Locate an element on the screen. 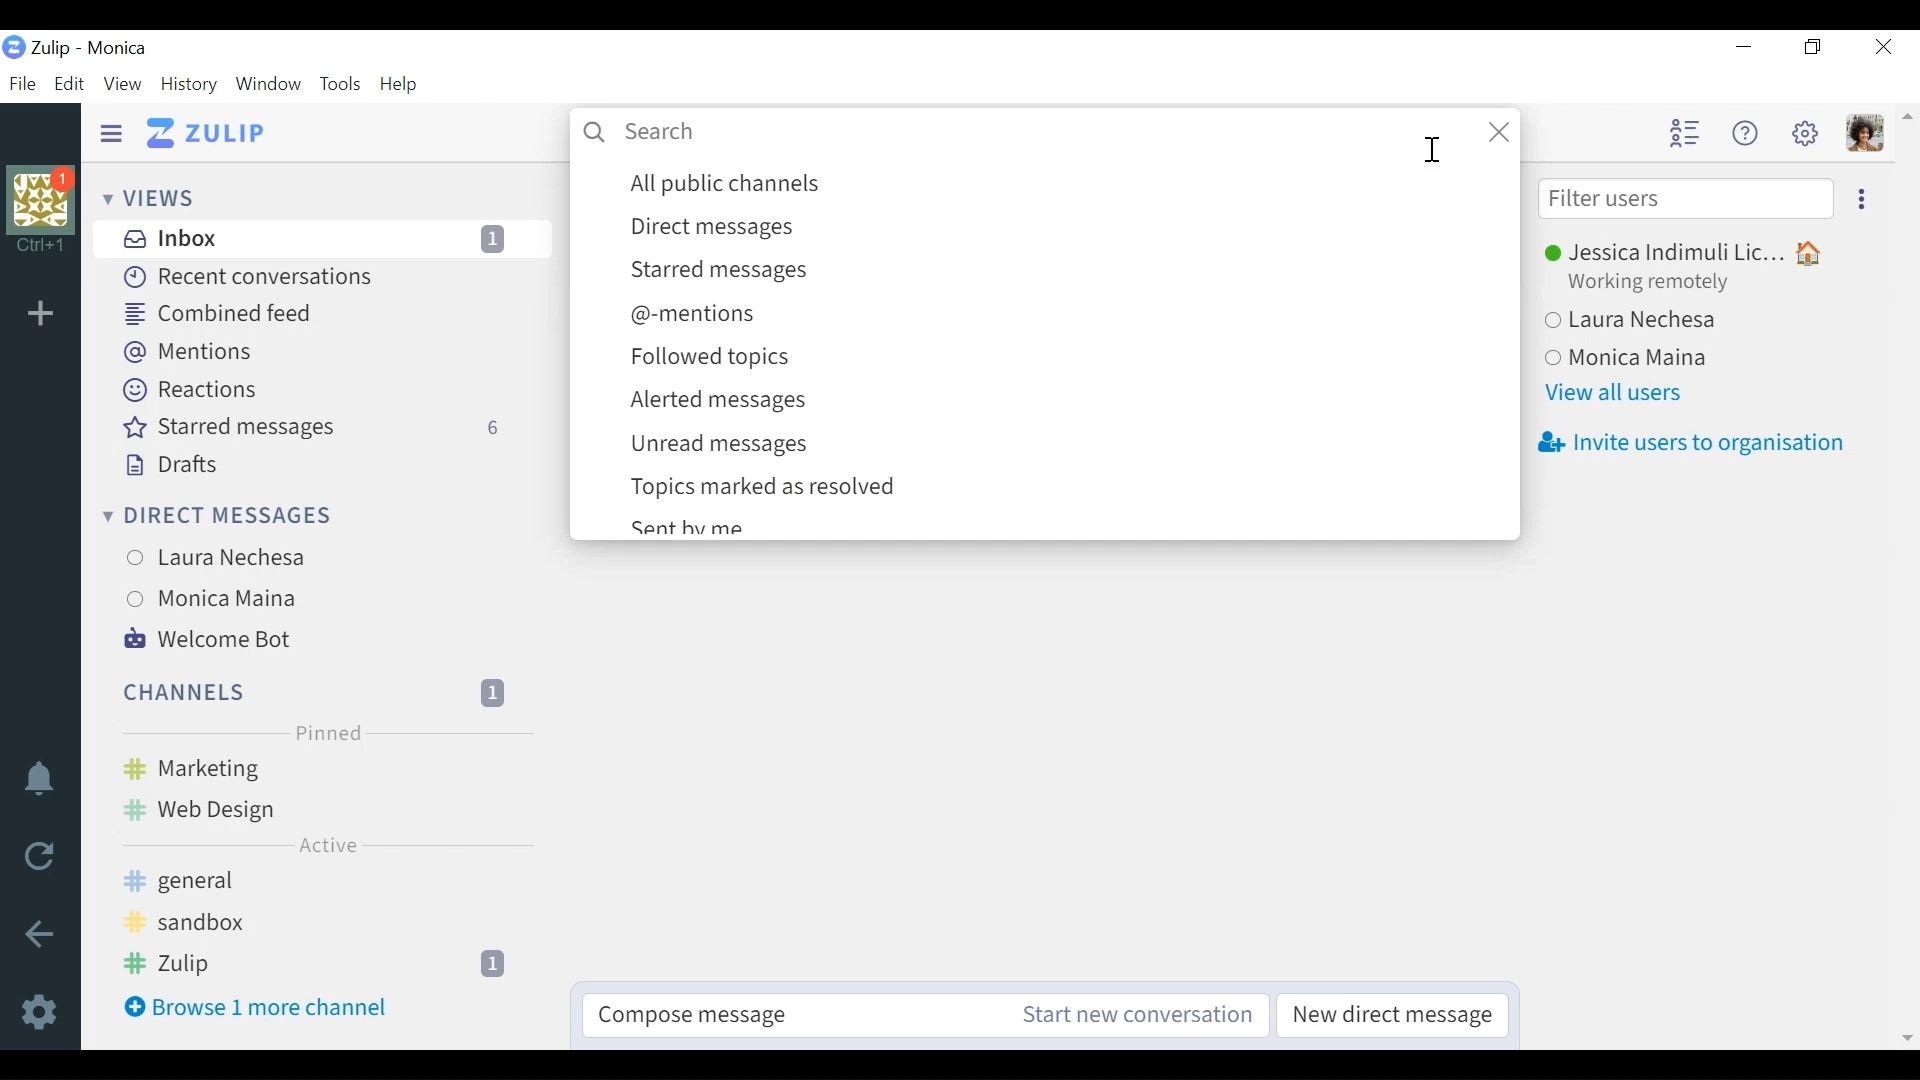  Unread messages is located at coordinates (1060, 446).